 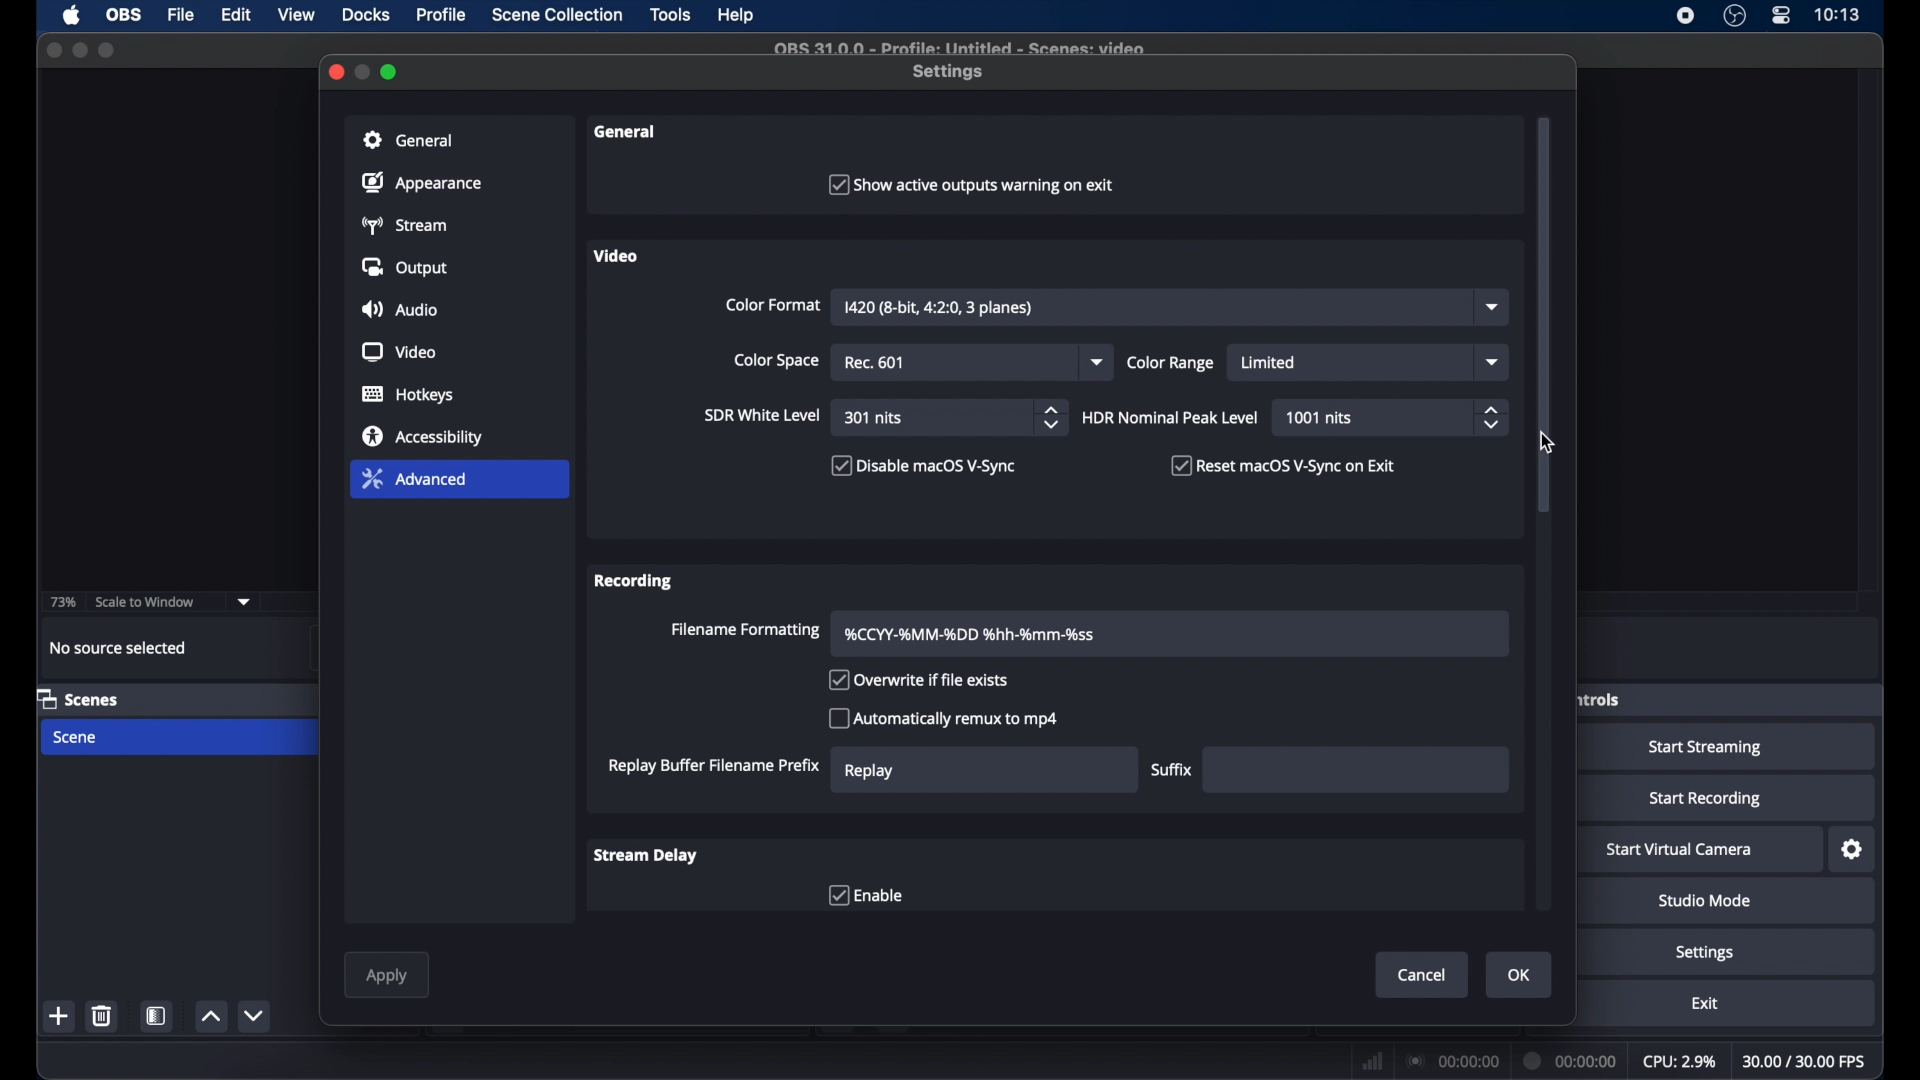 I want to click on accessibility , so click(x=424, y=435).